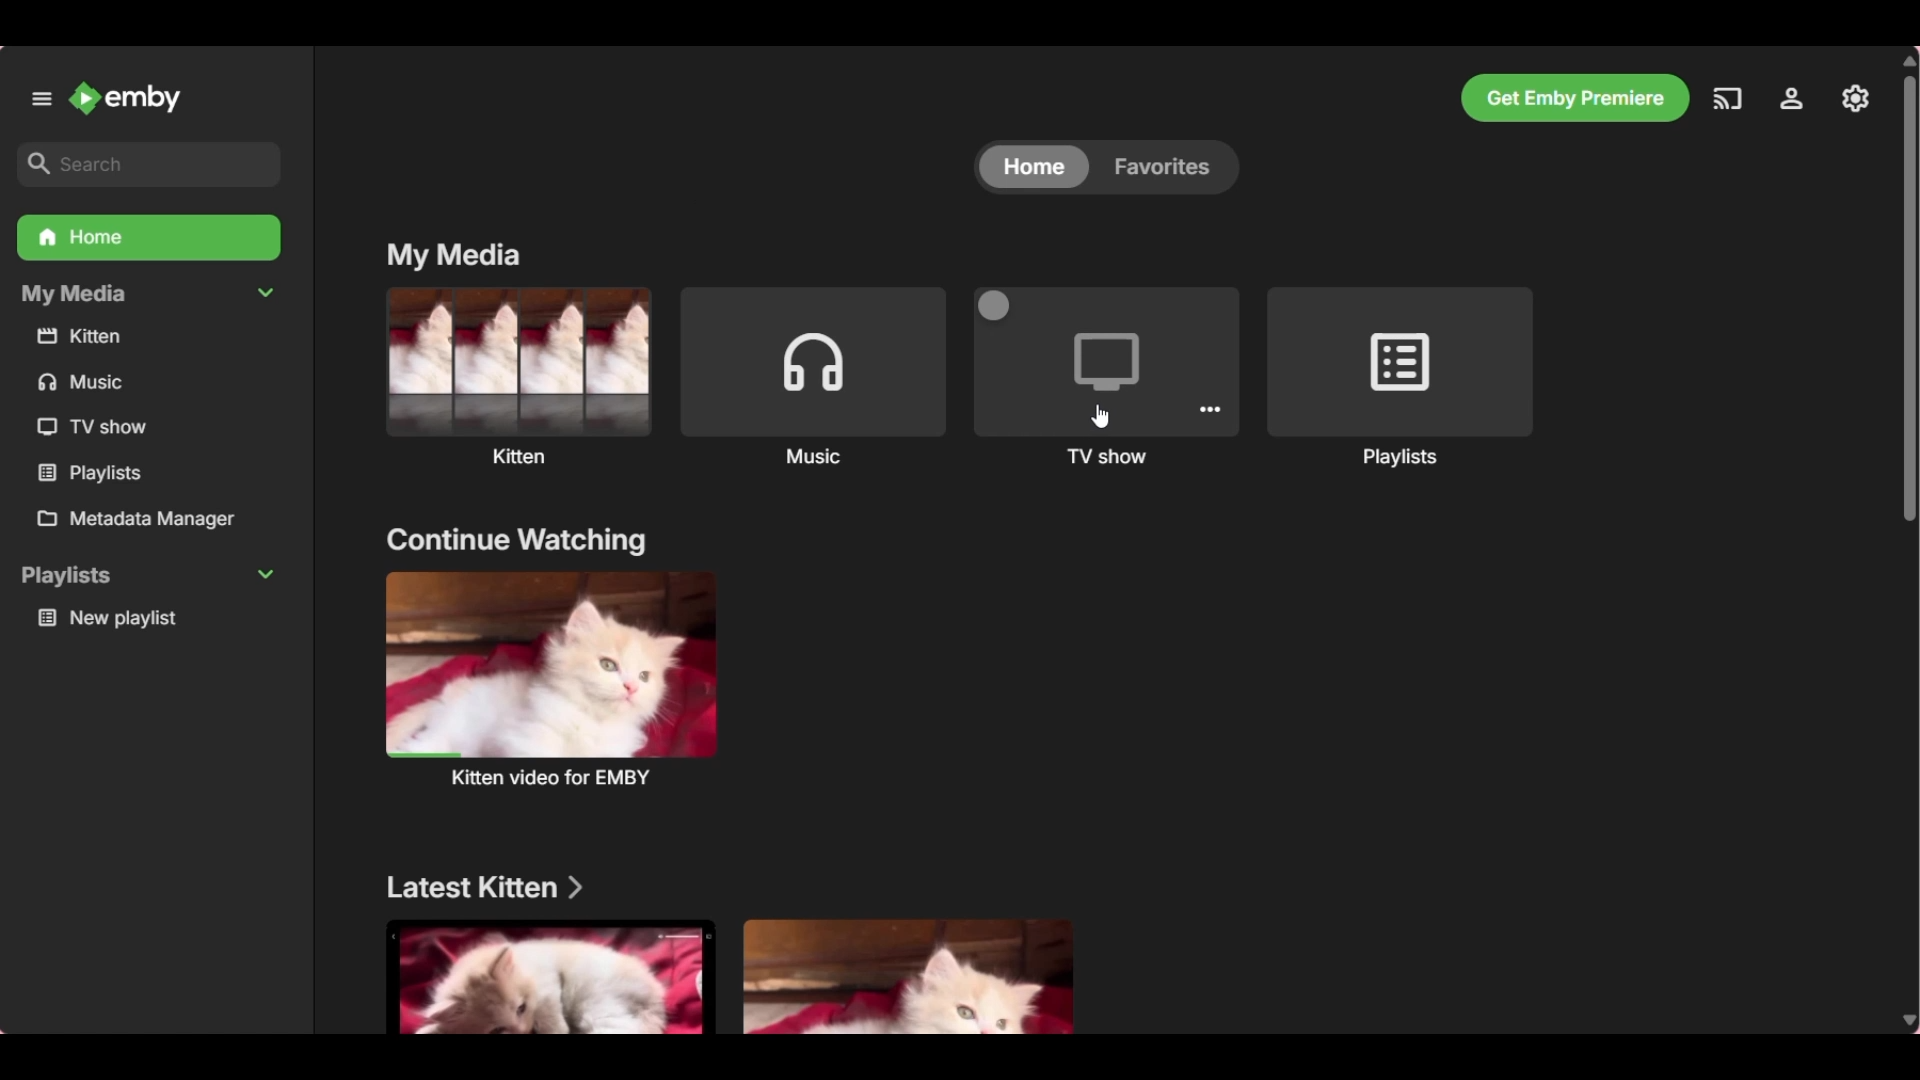 Image resolution: width=1920 pixels, height=1080 pixels. I want to click on TV show, so click(1104, 364).